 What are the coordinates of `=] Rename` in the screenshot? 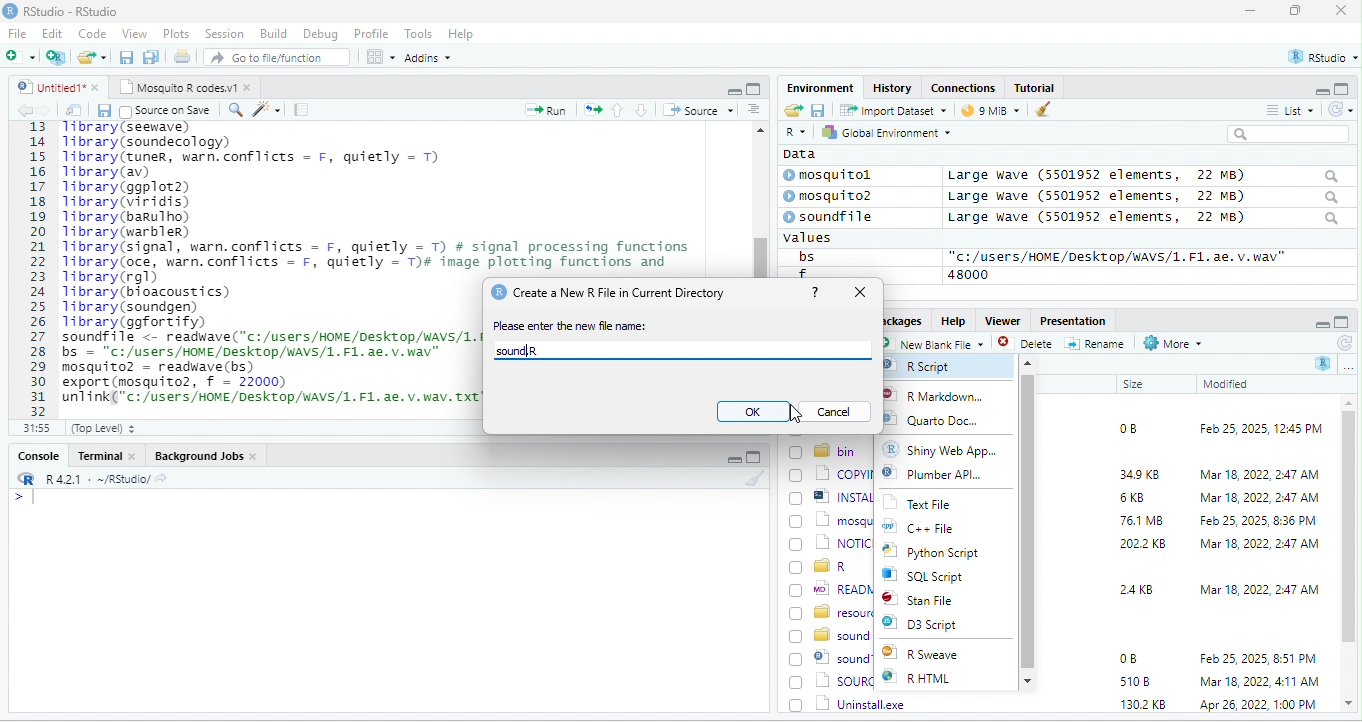 It's located at (1096, 343).